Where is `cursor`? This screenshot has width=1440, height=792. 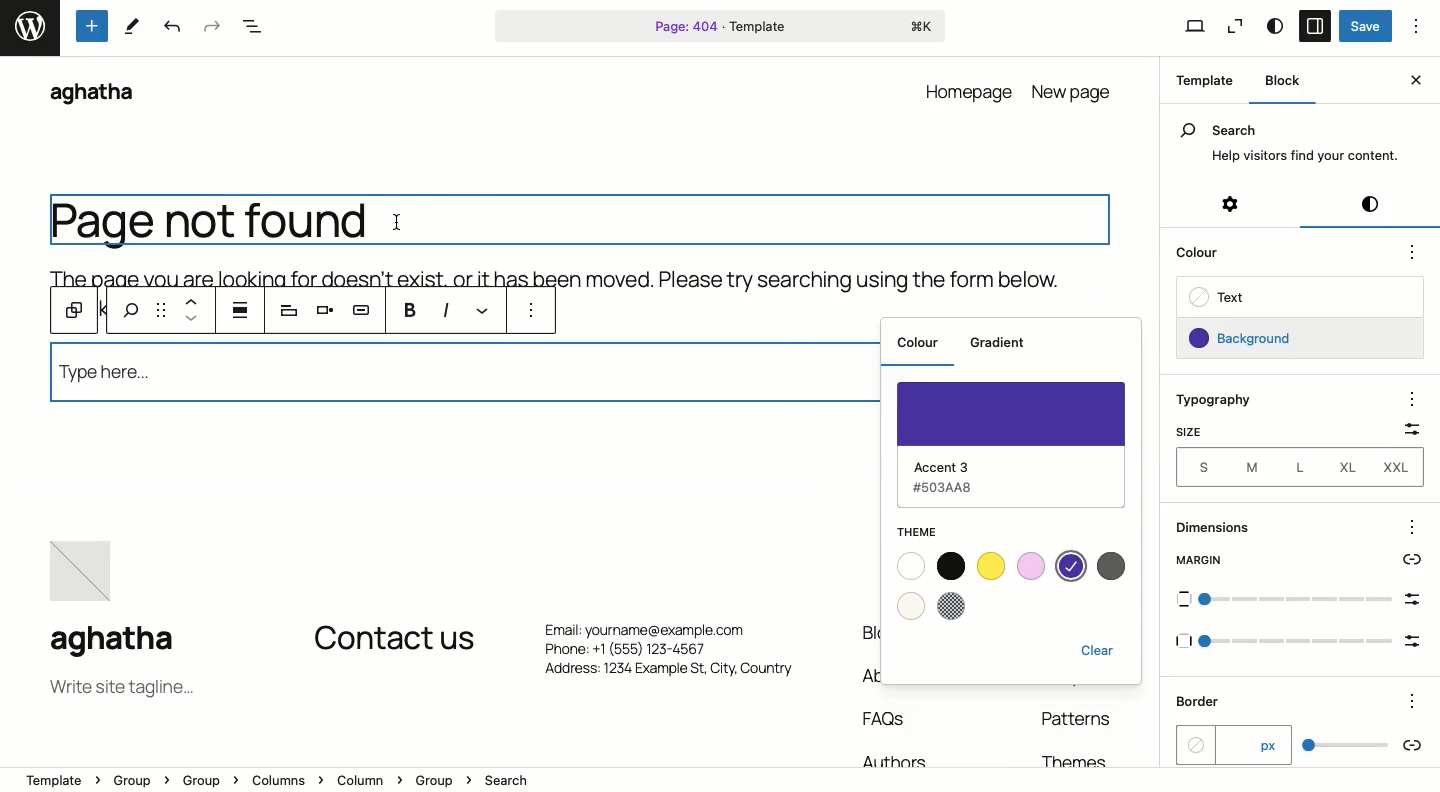
cursor is located at coordinates (396, 225).